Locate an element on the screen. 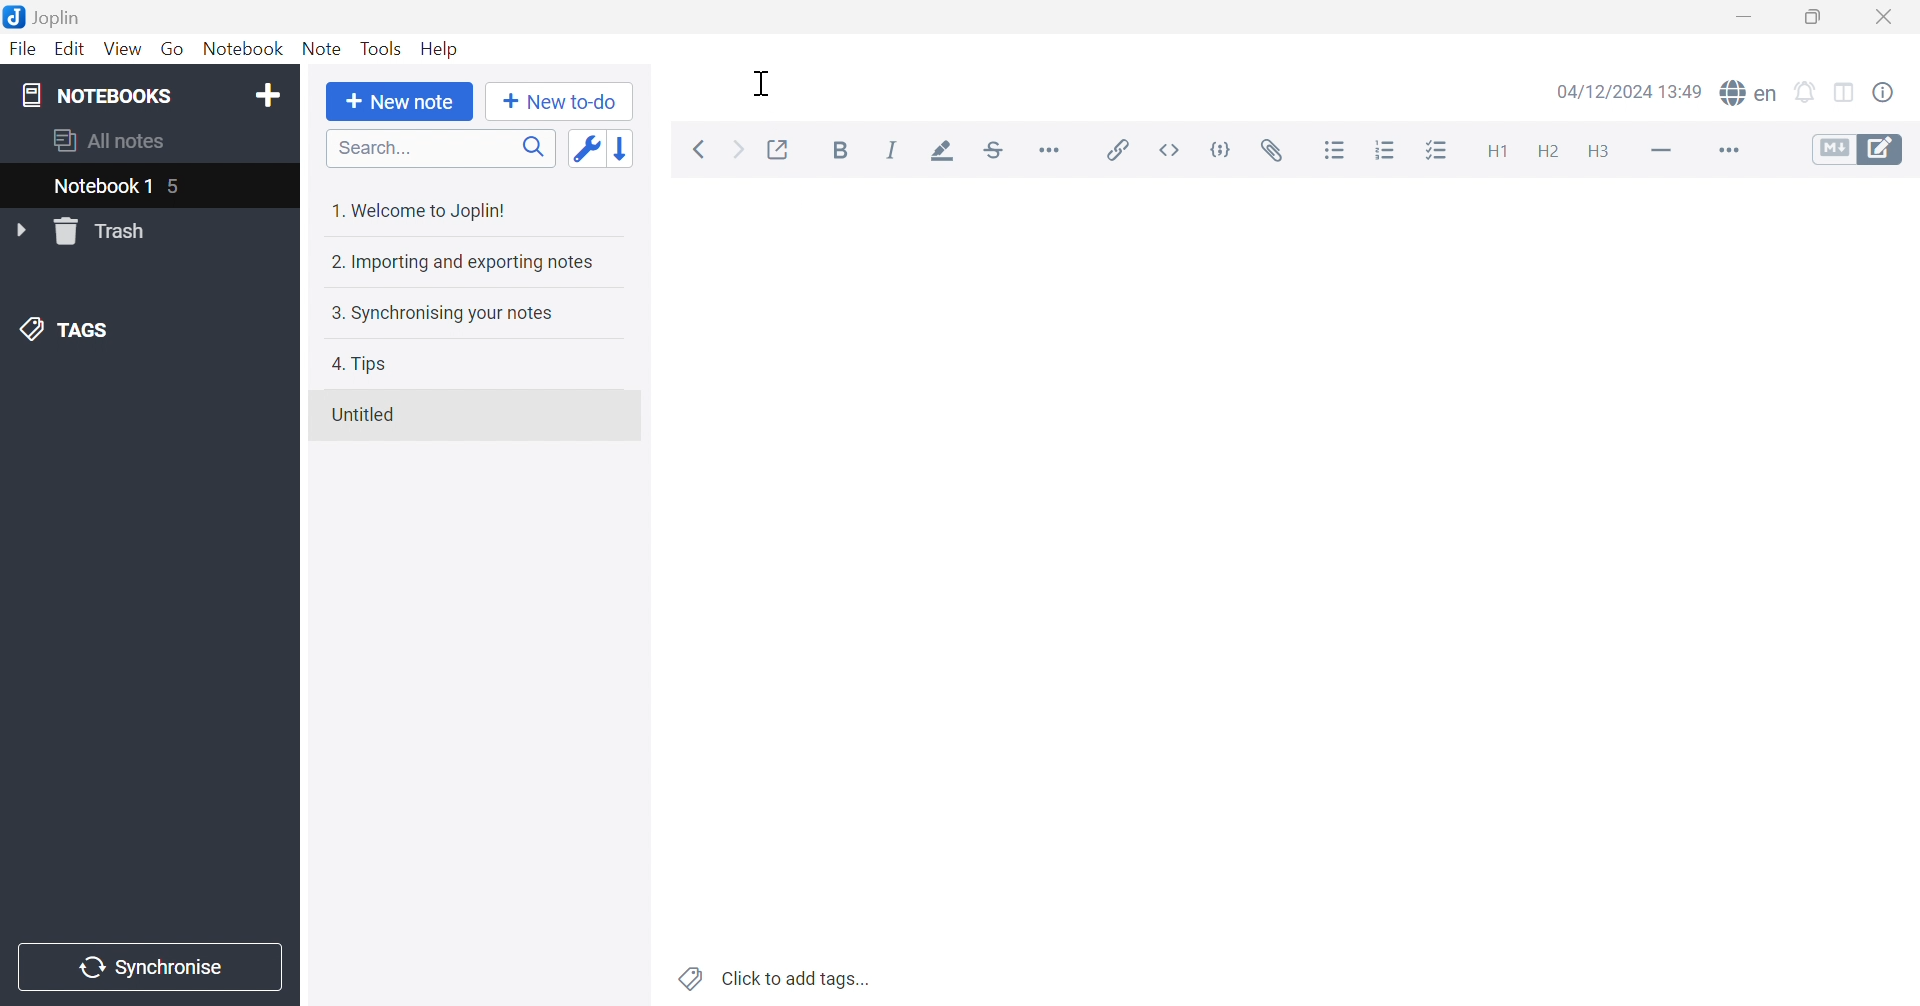  Minimize is located at coordinates (1742, 15).